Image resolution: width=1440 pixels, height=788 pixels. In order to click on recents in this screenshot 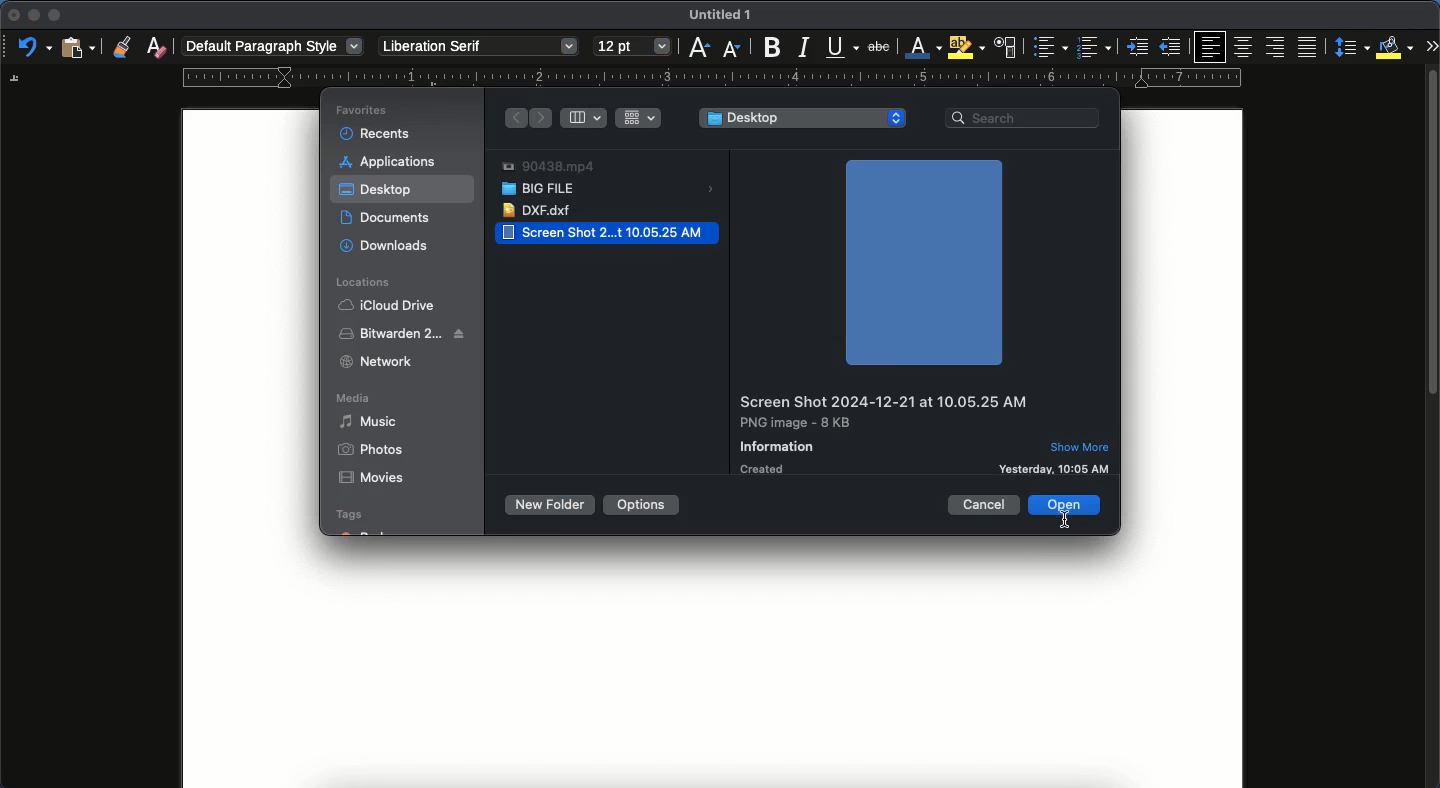, I will do `click(377, 131)`.